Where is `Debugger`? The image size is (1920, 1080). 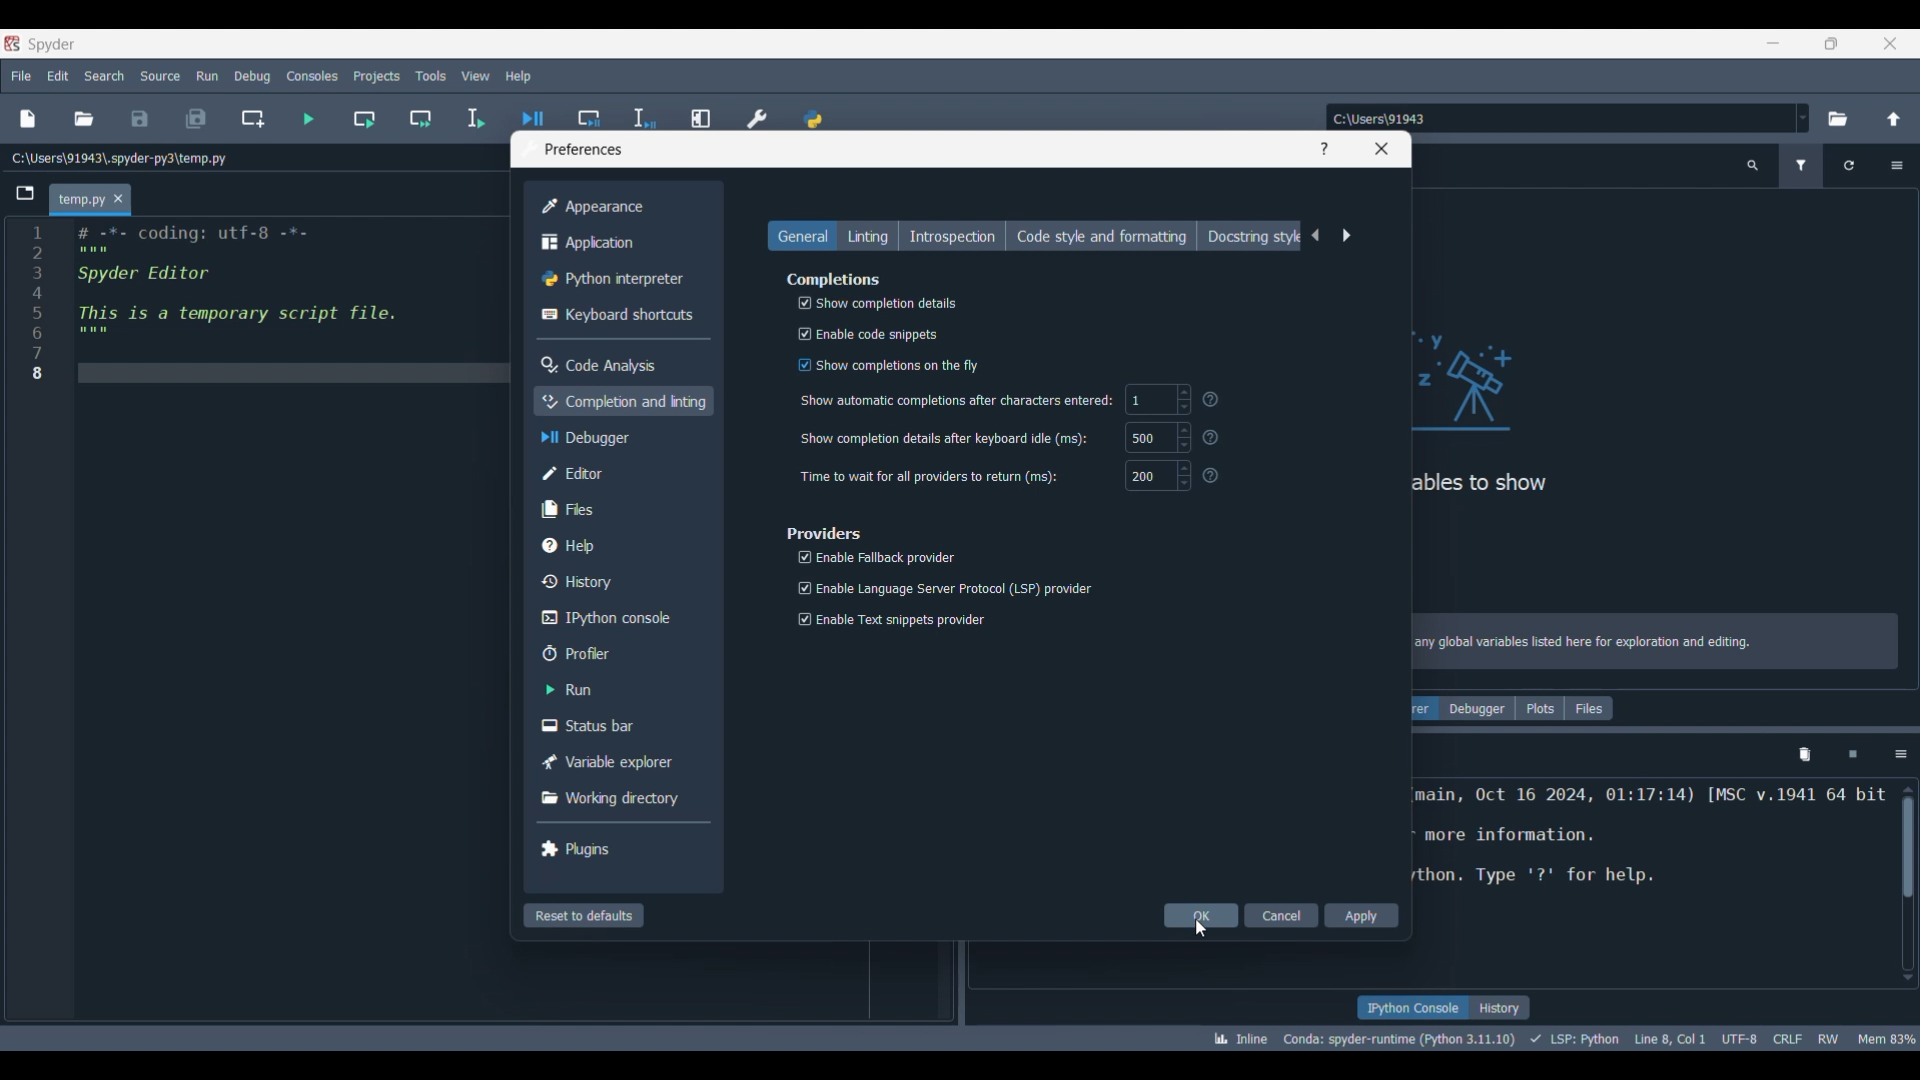 Debugger is located at coordinates (1477, 708).